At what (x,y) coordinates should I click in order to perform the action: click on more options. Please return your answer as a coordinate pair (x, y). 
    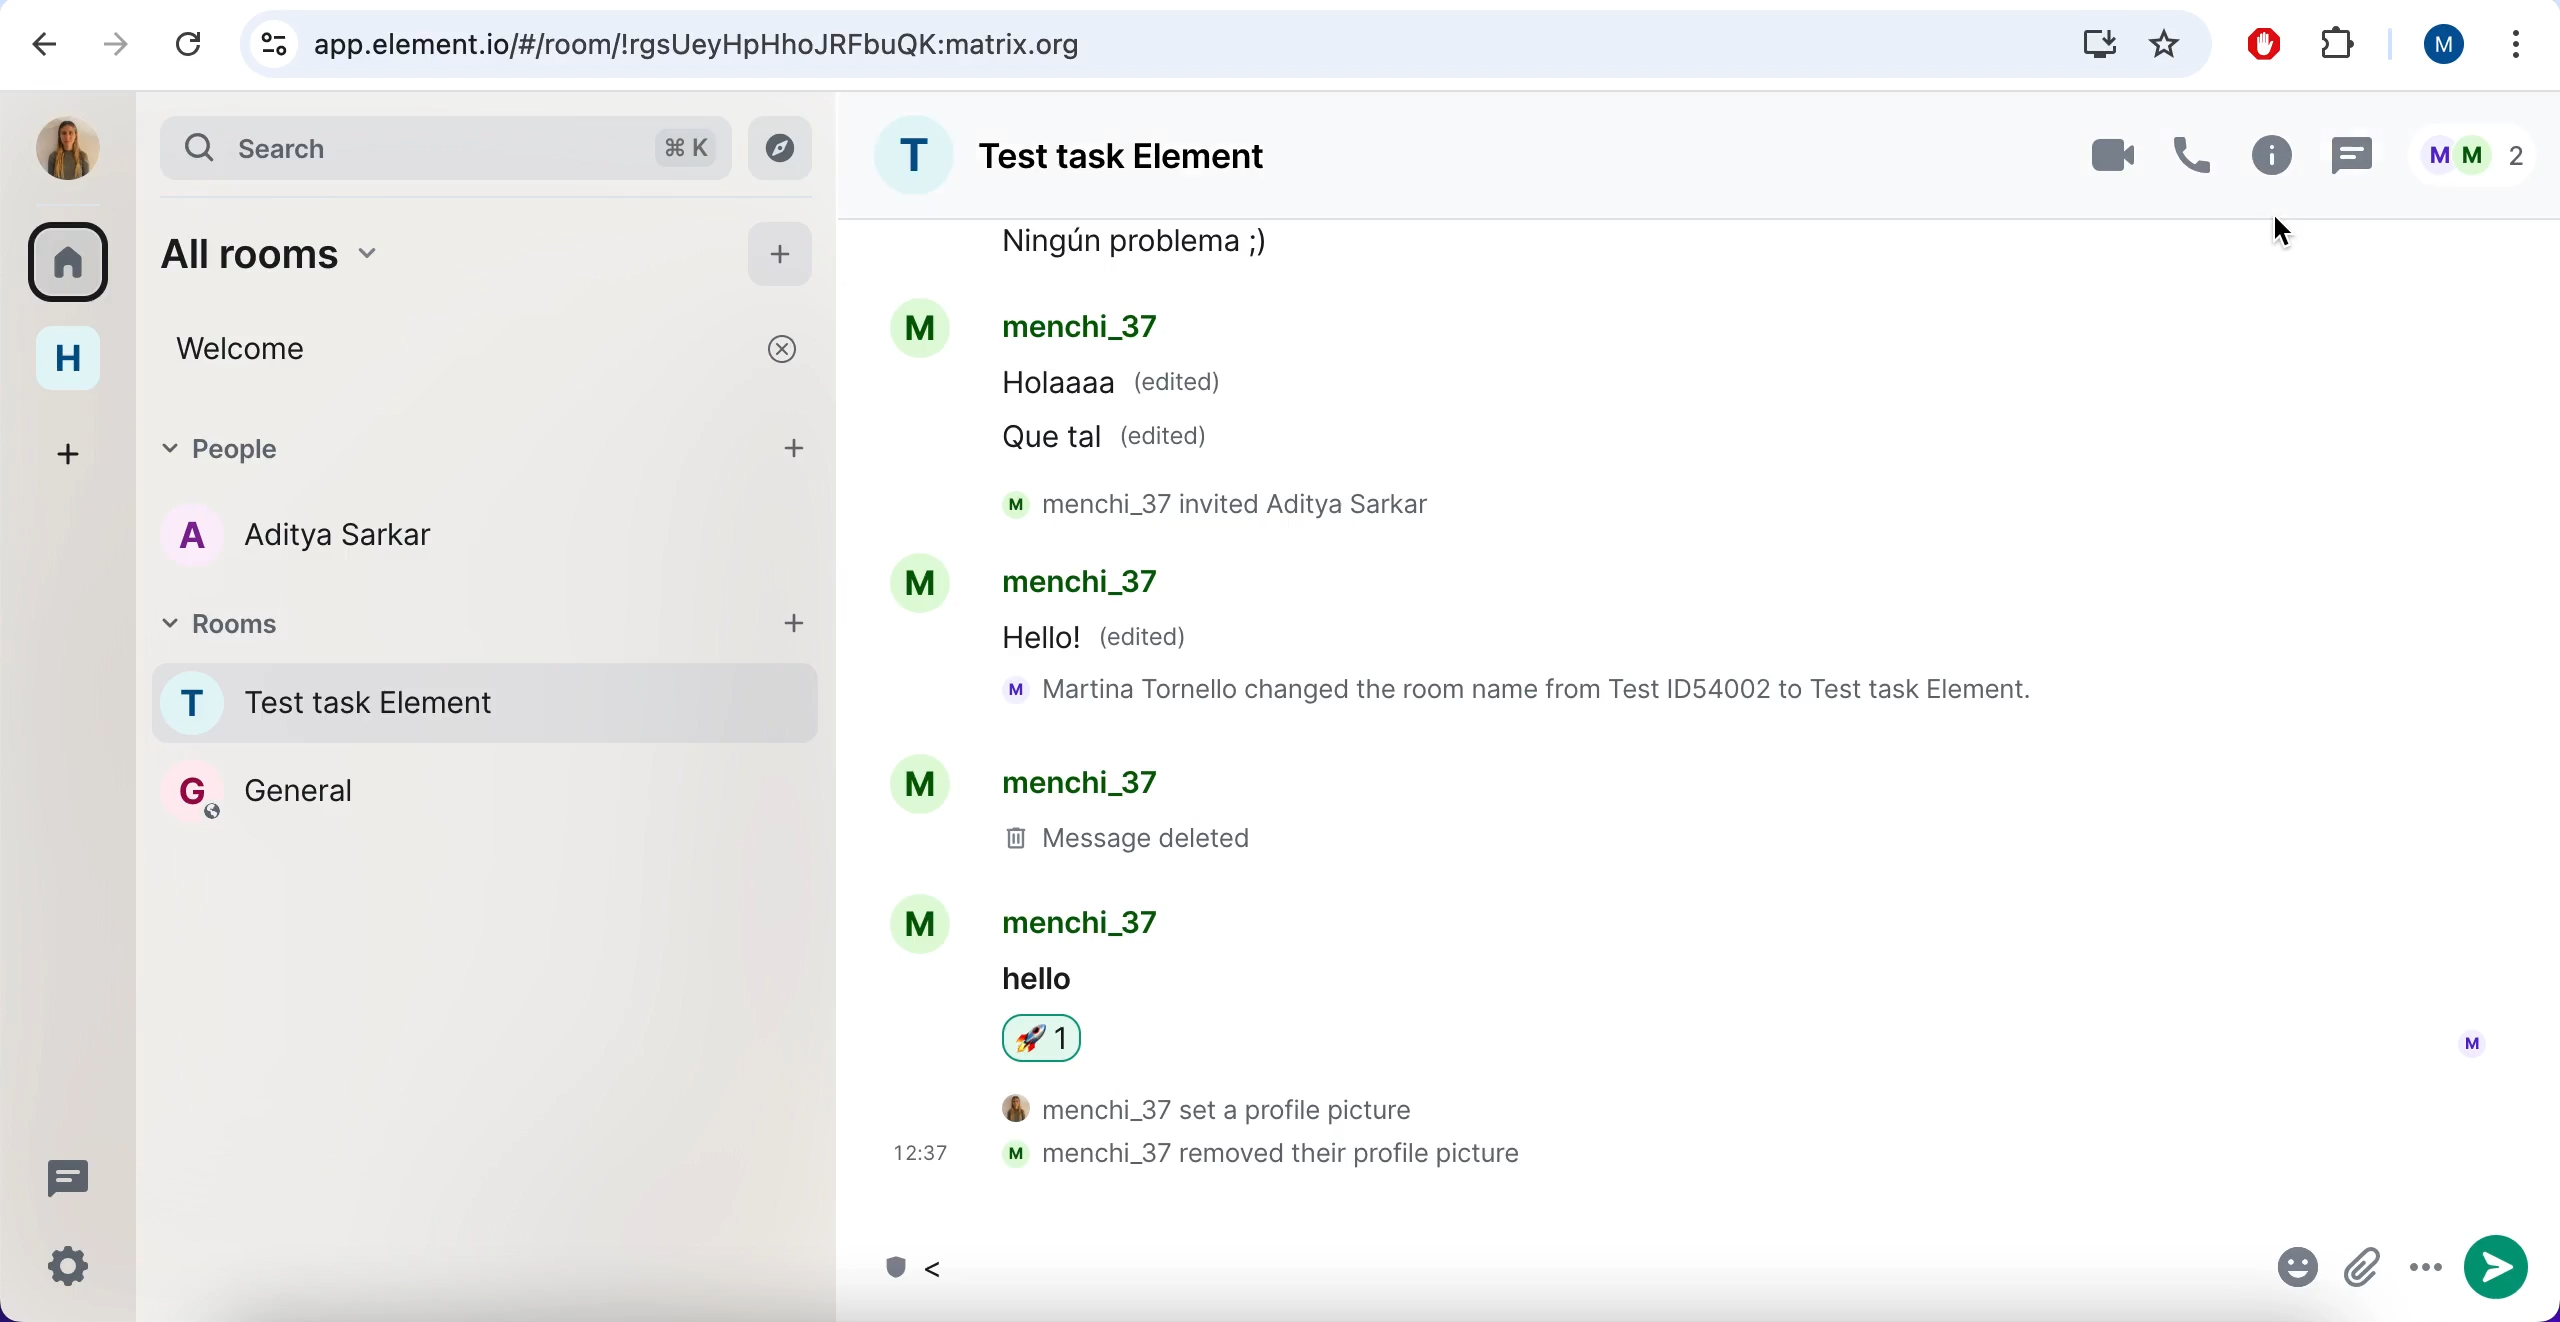
    Looking at the image, I should click on (2515, 43).